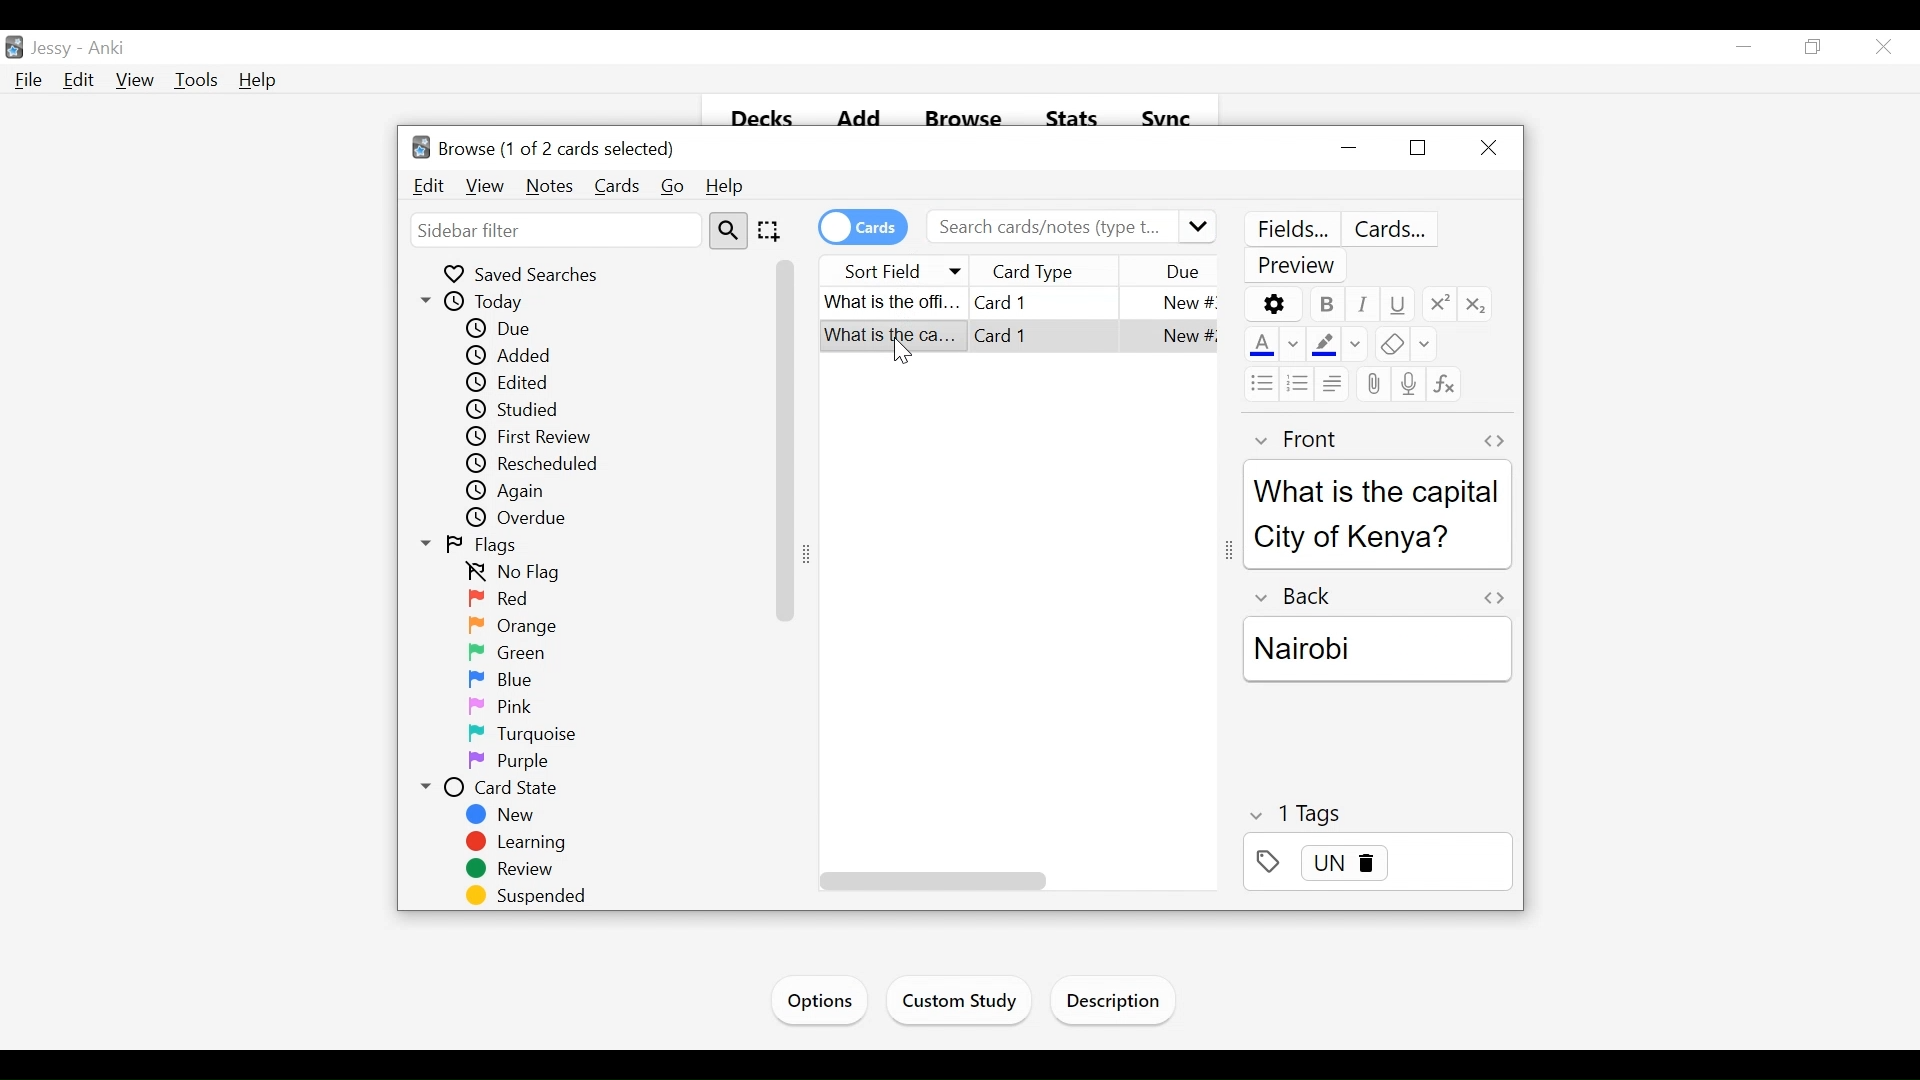 Image resolution: width=1920 pixels, height=1080 pixels. Describe the element at coordinates (1291, 229) in the screenshot. I see `Customize Fiel` at that location.